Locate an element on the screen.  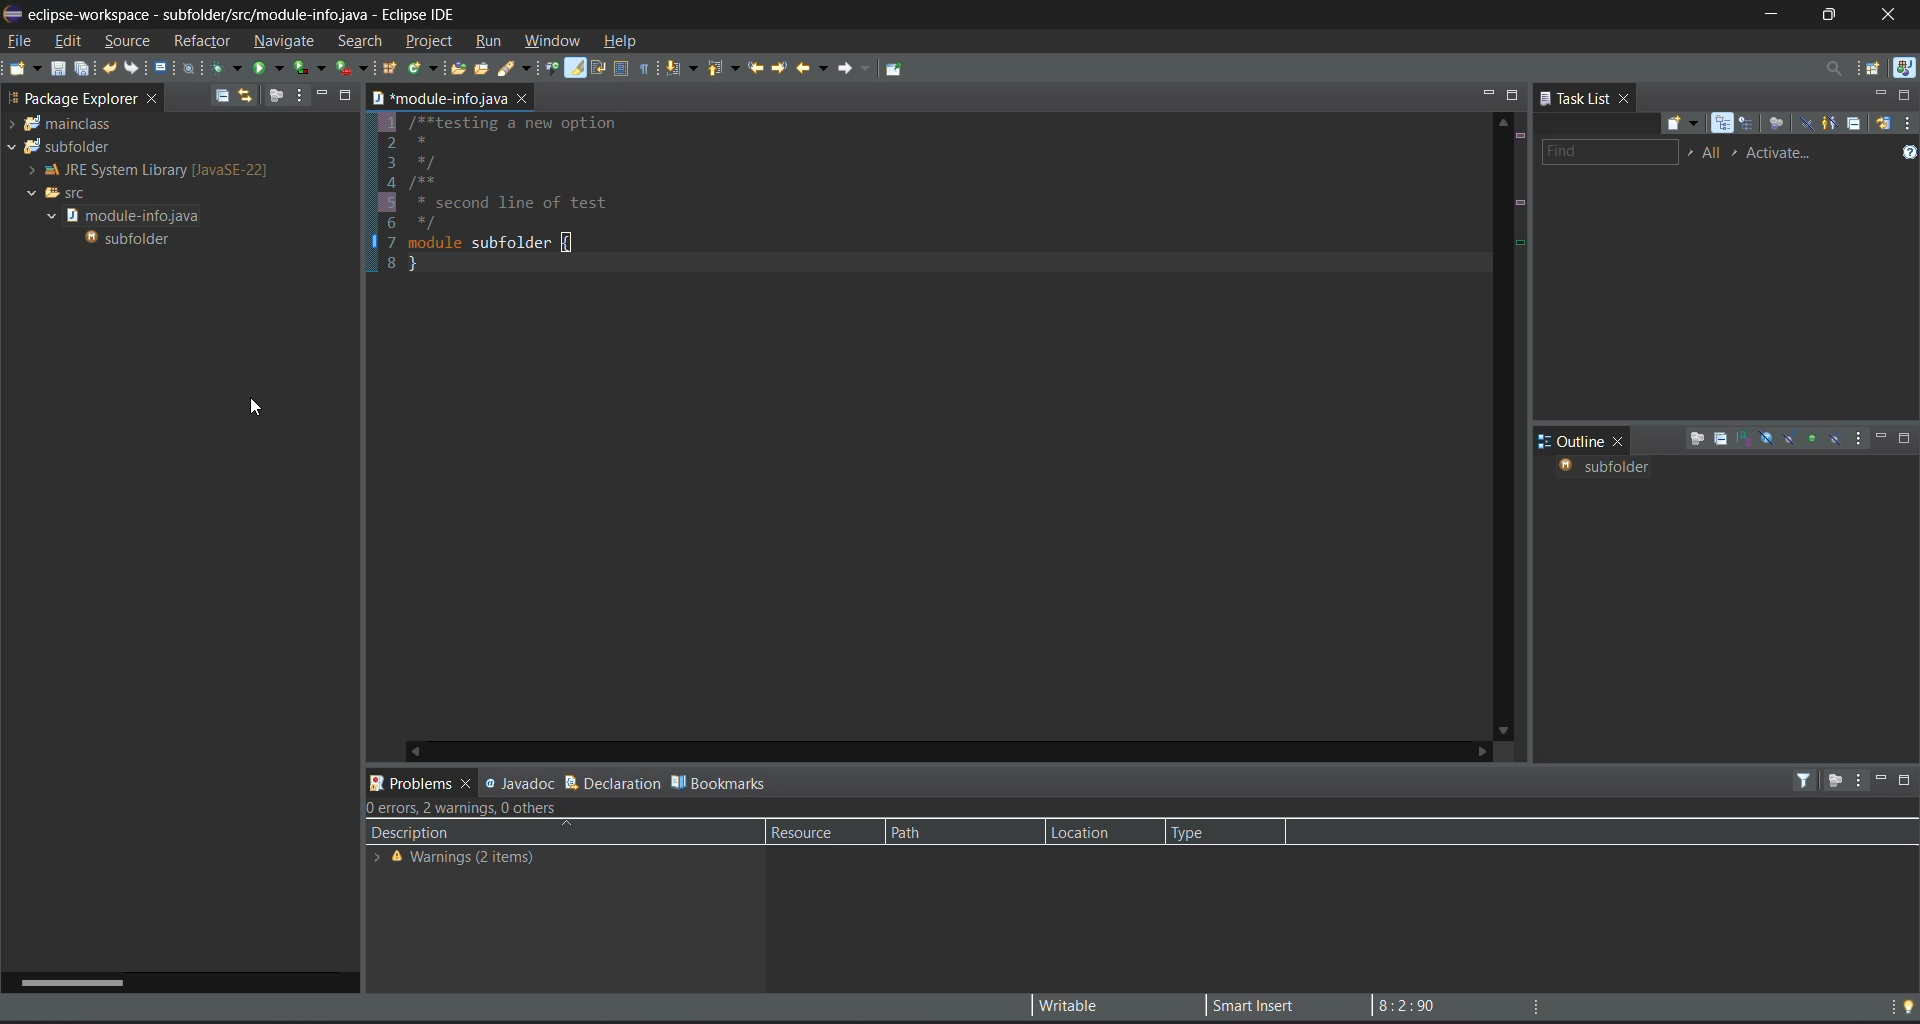
source is located at coordinates (126, 41).